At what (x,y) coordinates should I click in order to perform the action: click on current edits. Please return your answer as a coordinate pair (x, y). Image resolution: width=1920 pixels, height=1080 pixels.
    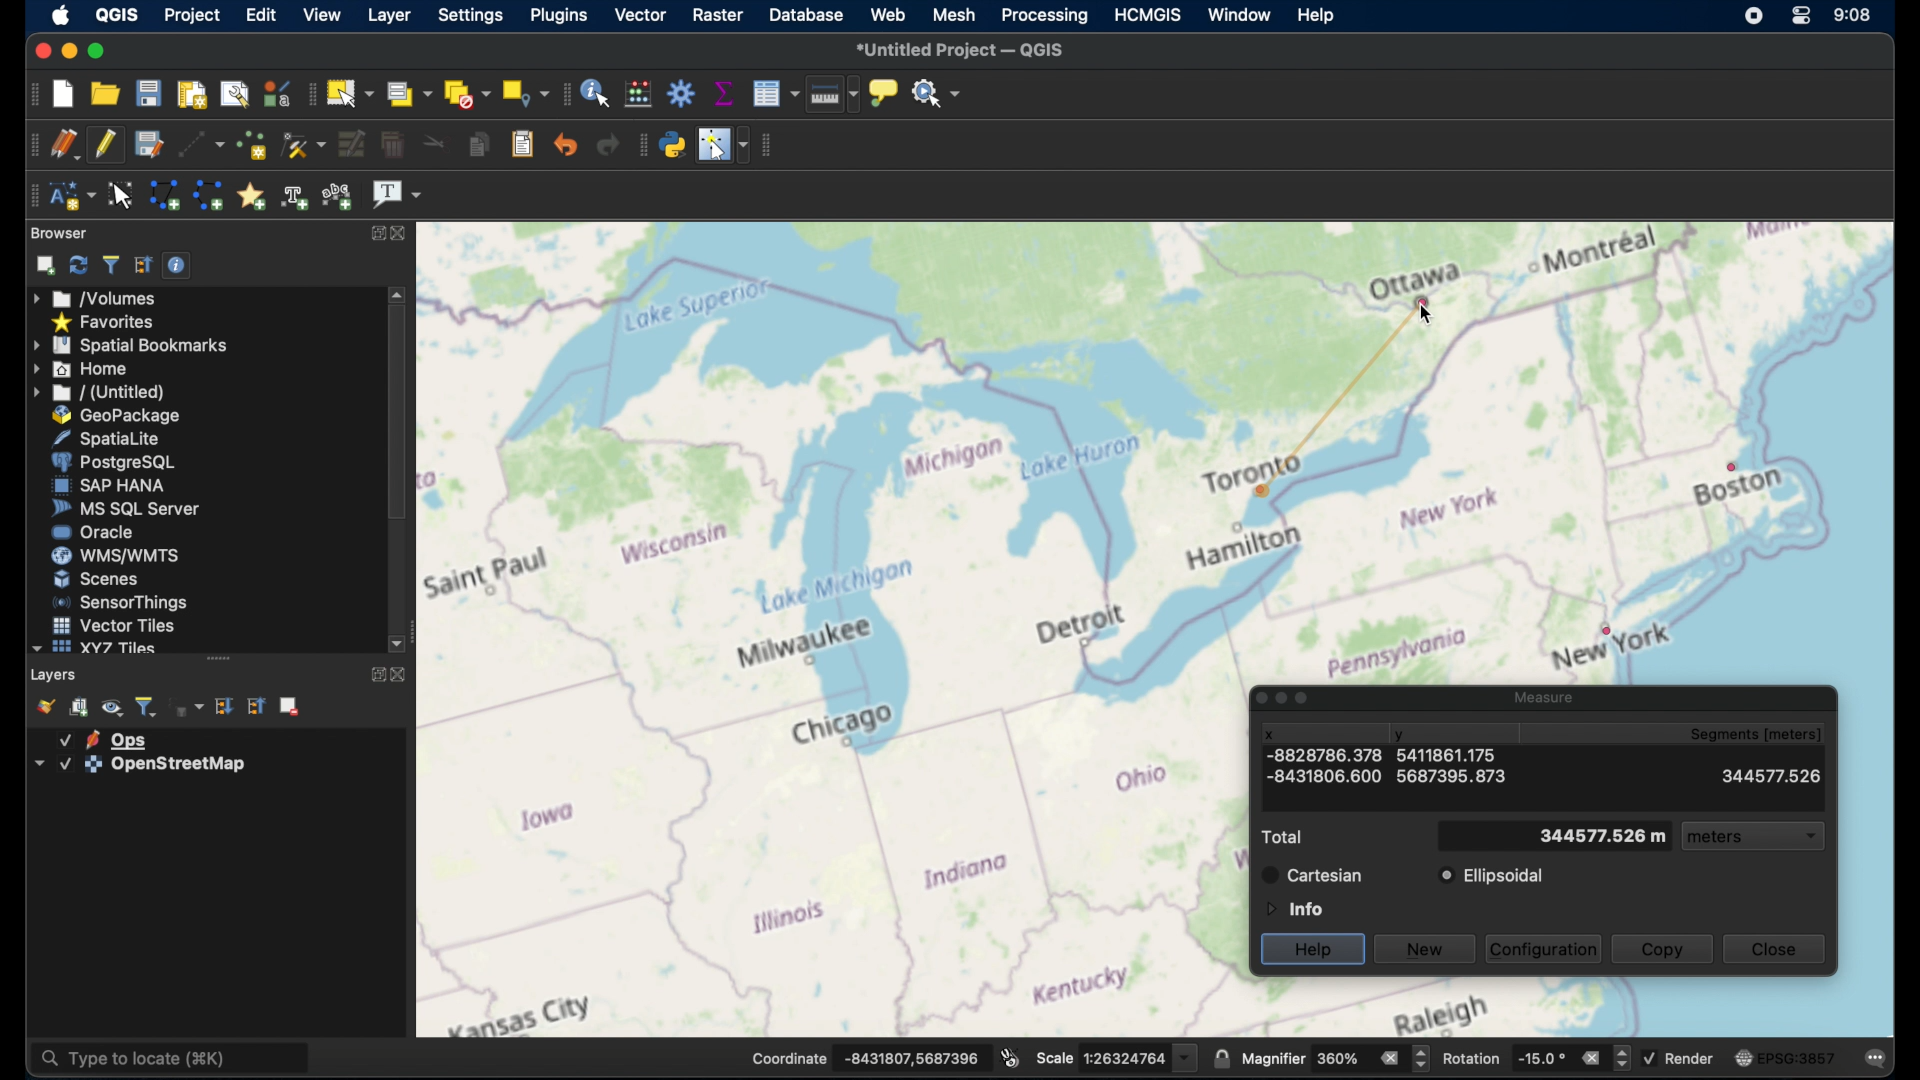
    Looking at the image, I should click on (65, 144).